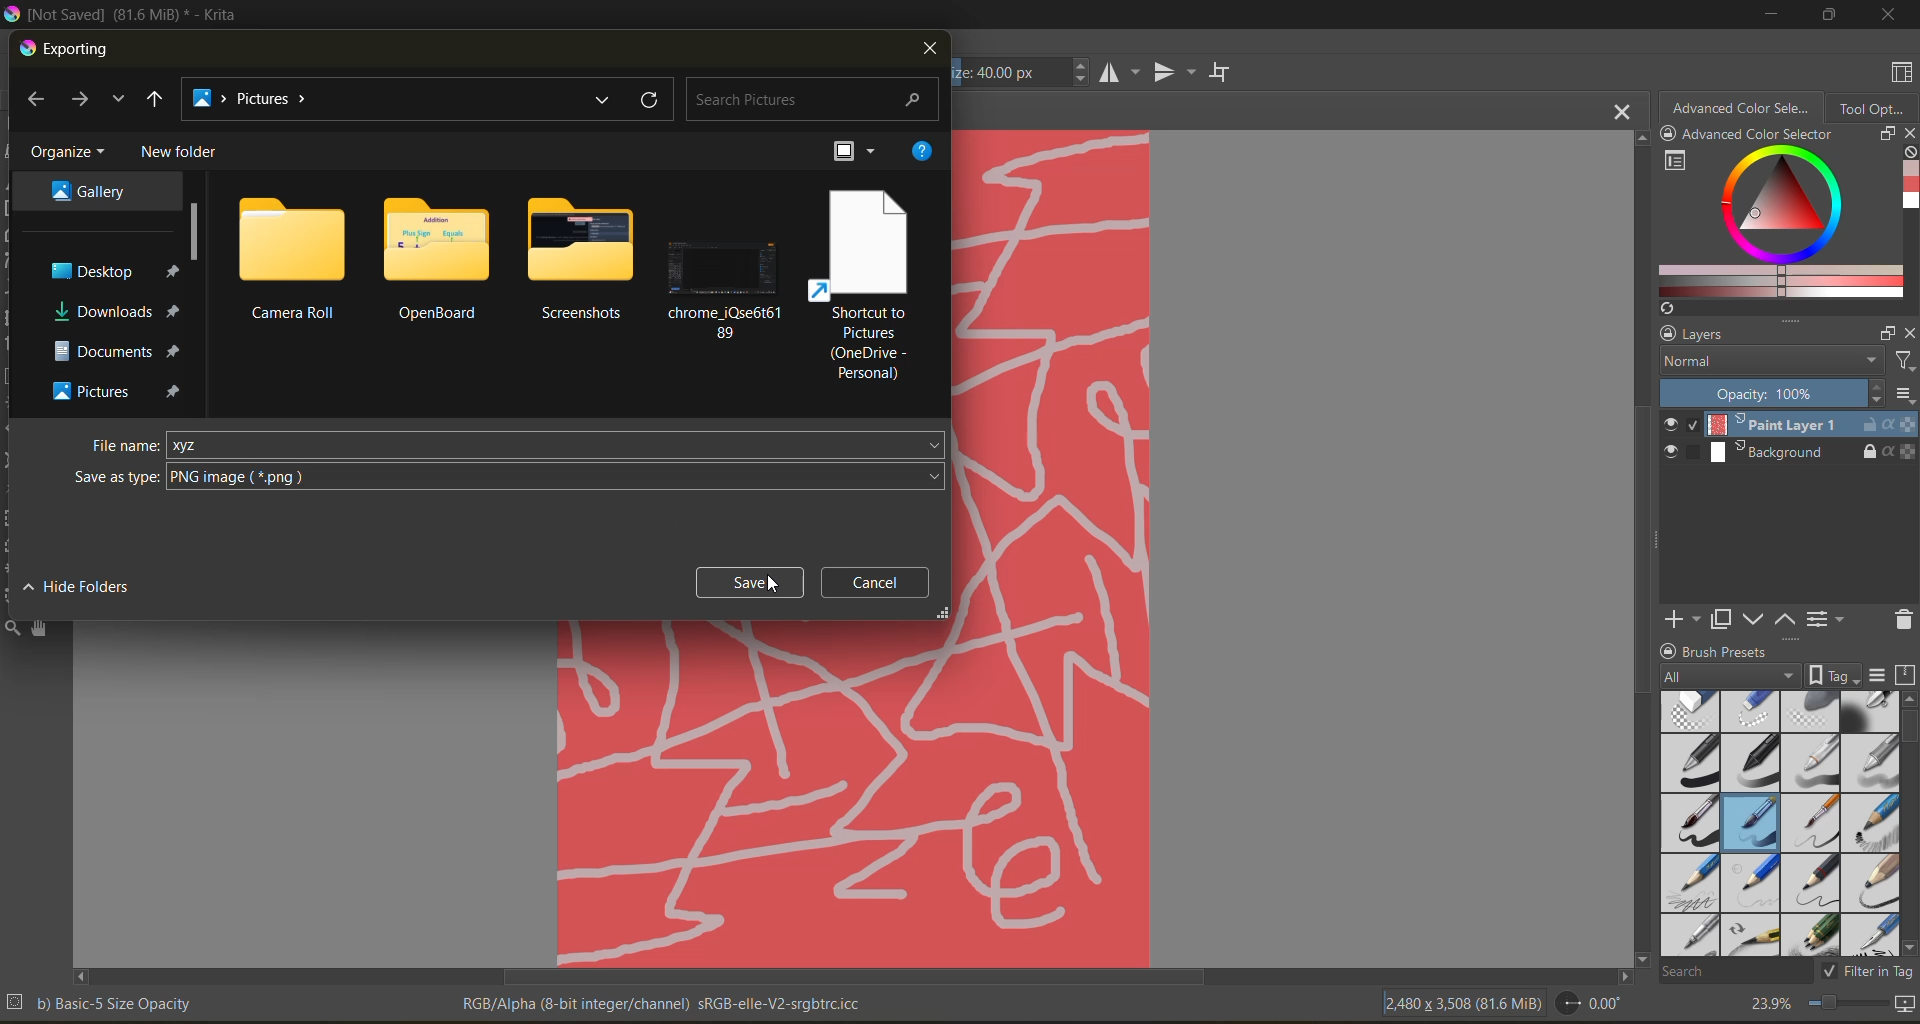  I want to click on maximize, so click(1823, 14).